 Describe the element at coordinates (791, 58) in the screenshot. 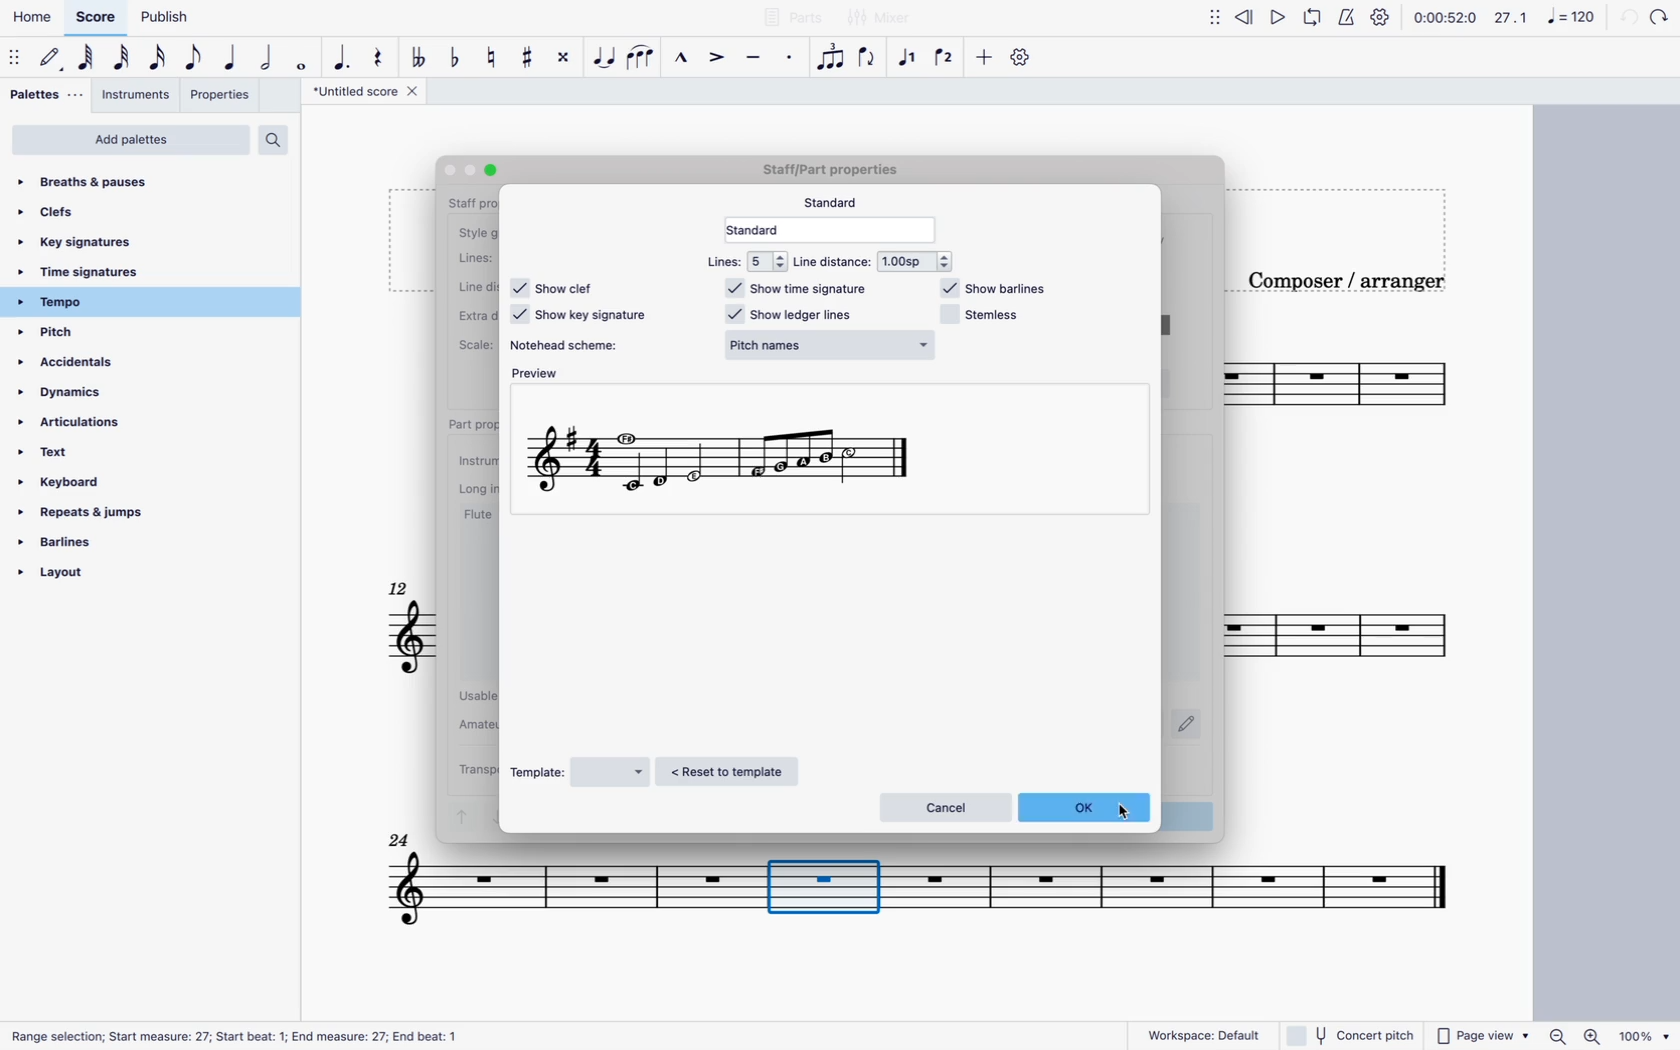

I see `staccato` at that location.